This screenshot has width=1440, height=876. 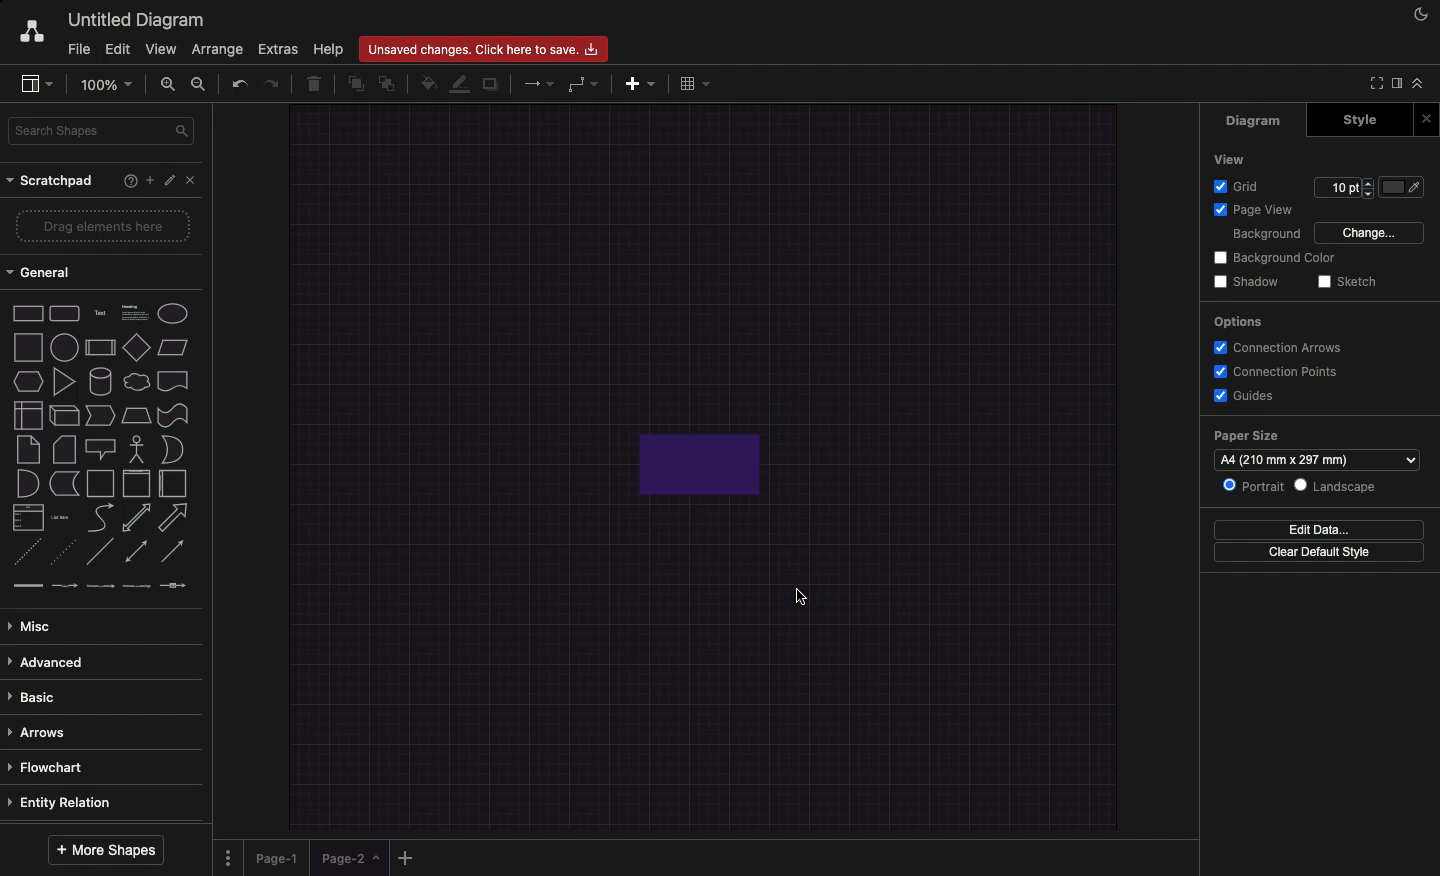 What do you see at coordinates (173, 381) in the screenshot?
I see `document` at bounding box center [173, 381].